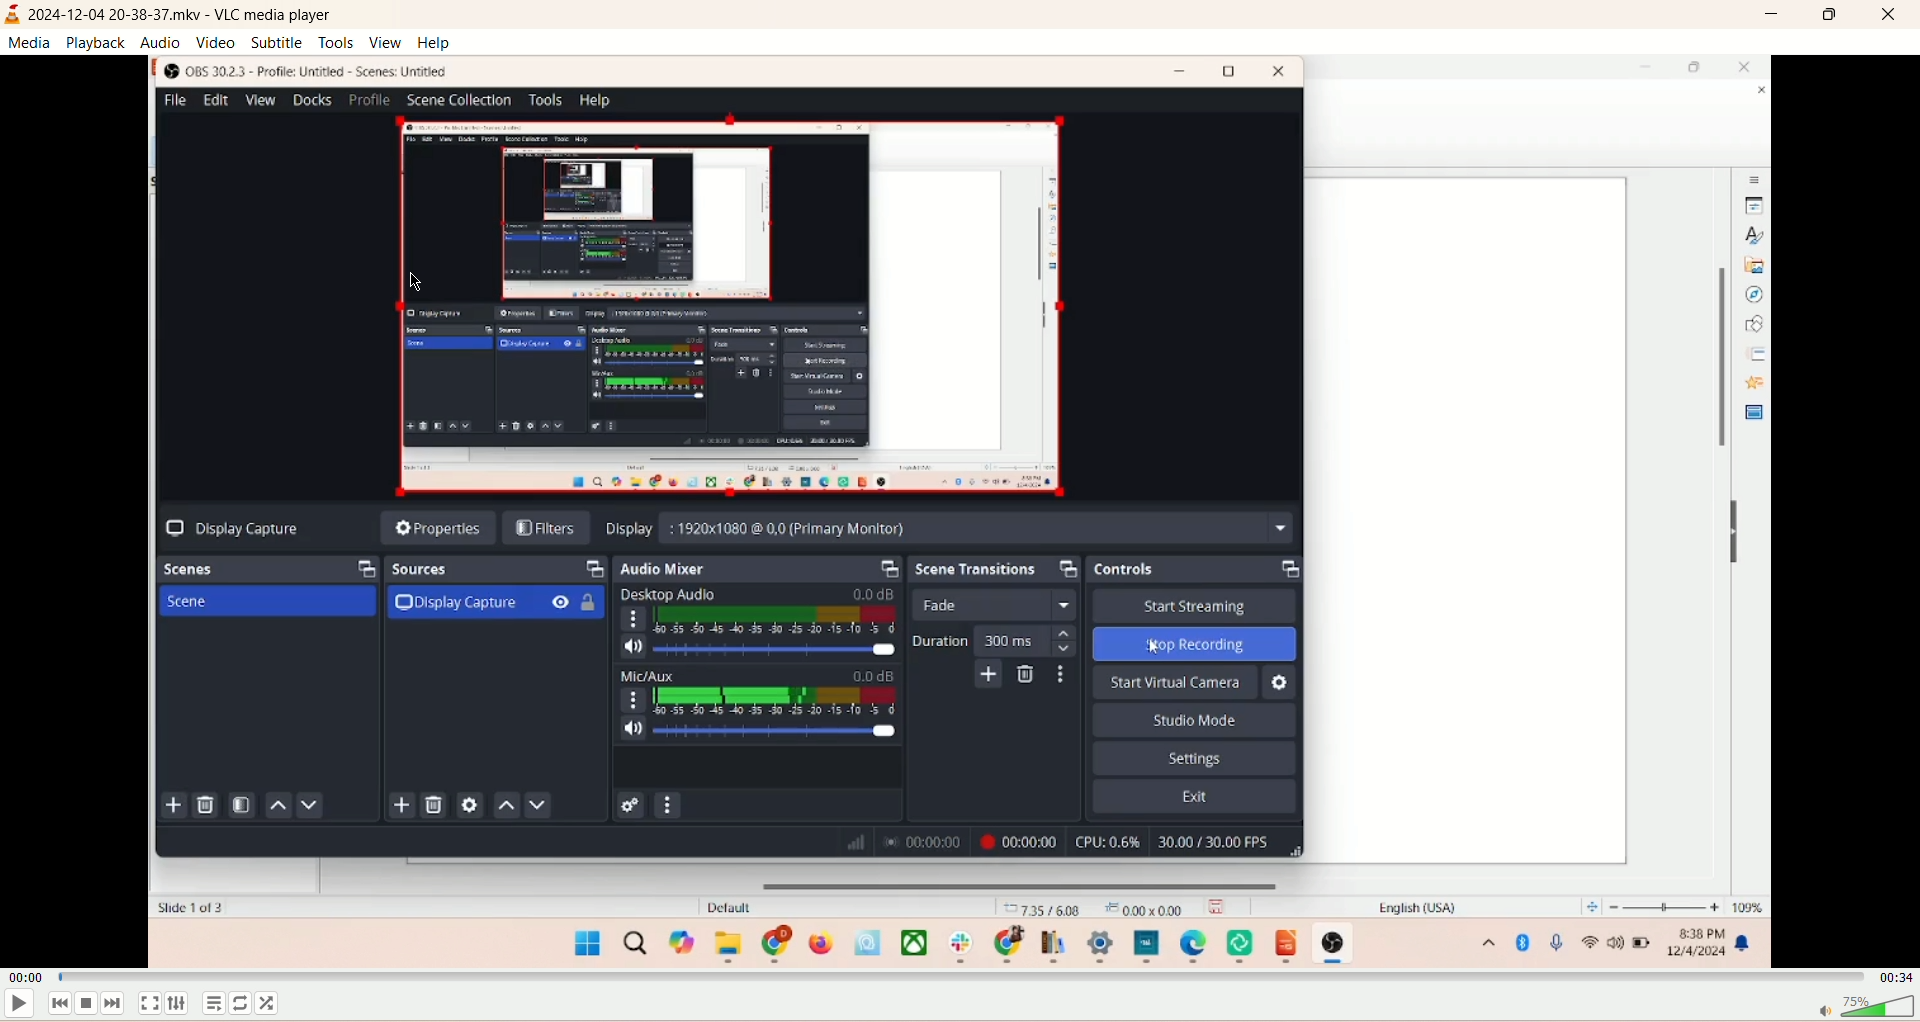  I want to click on main screen, so click(960, 509).